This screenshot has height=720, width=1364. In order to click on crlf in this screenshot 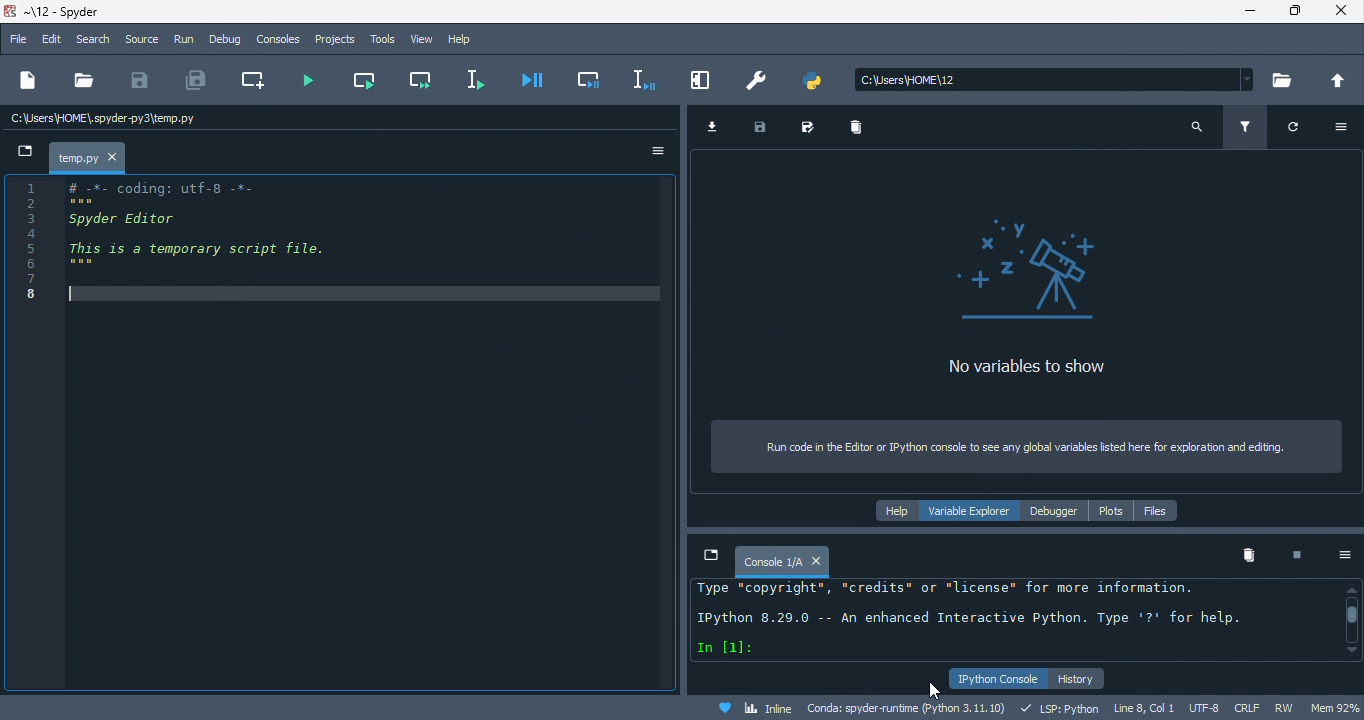, I will do `click(1251, 707)`.